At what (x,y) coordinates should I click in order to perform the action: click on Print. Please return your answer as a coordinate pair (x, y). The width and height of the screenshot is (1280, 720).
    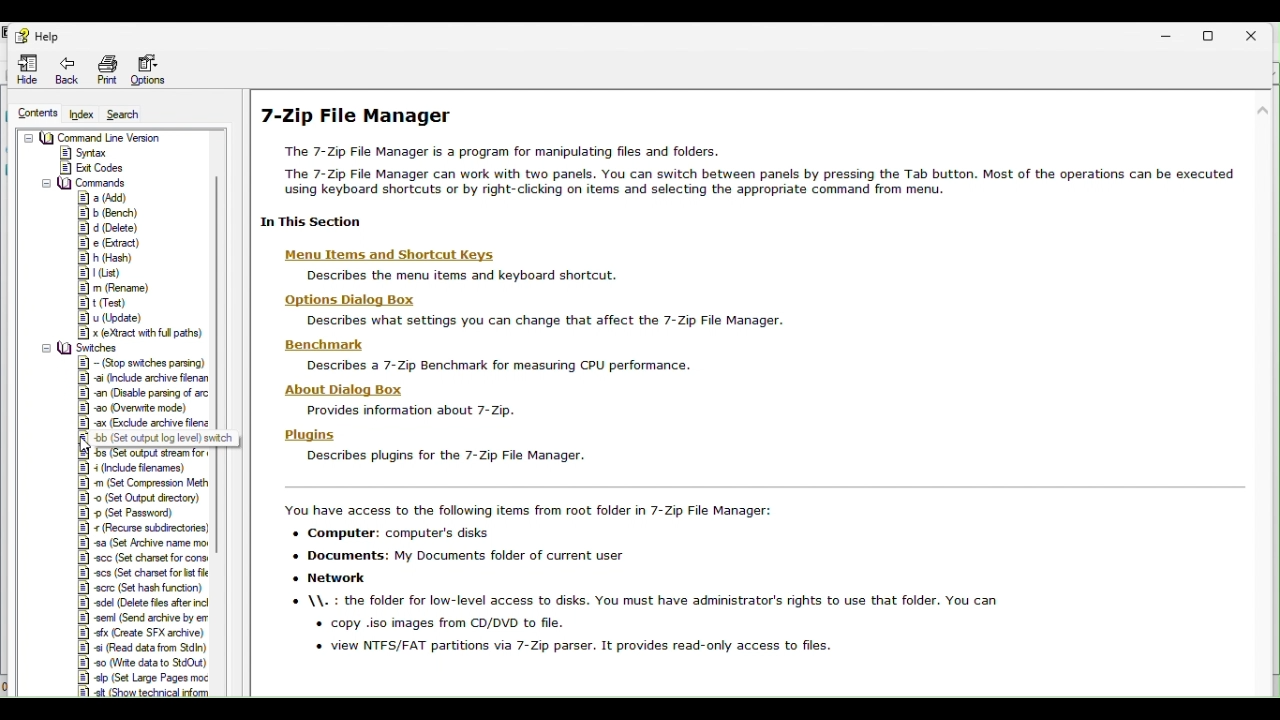
    Looking at the image, I should click on (107, 69).